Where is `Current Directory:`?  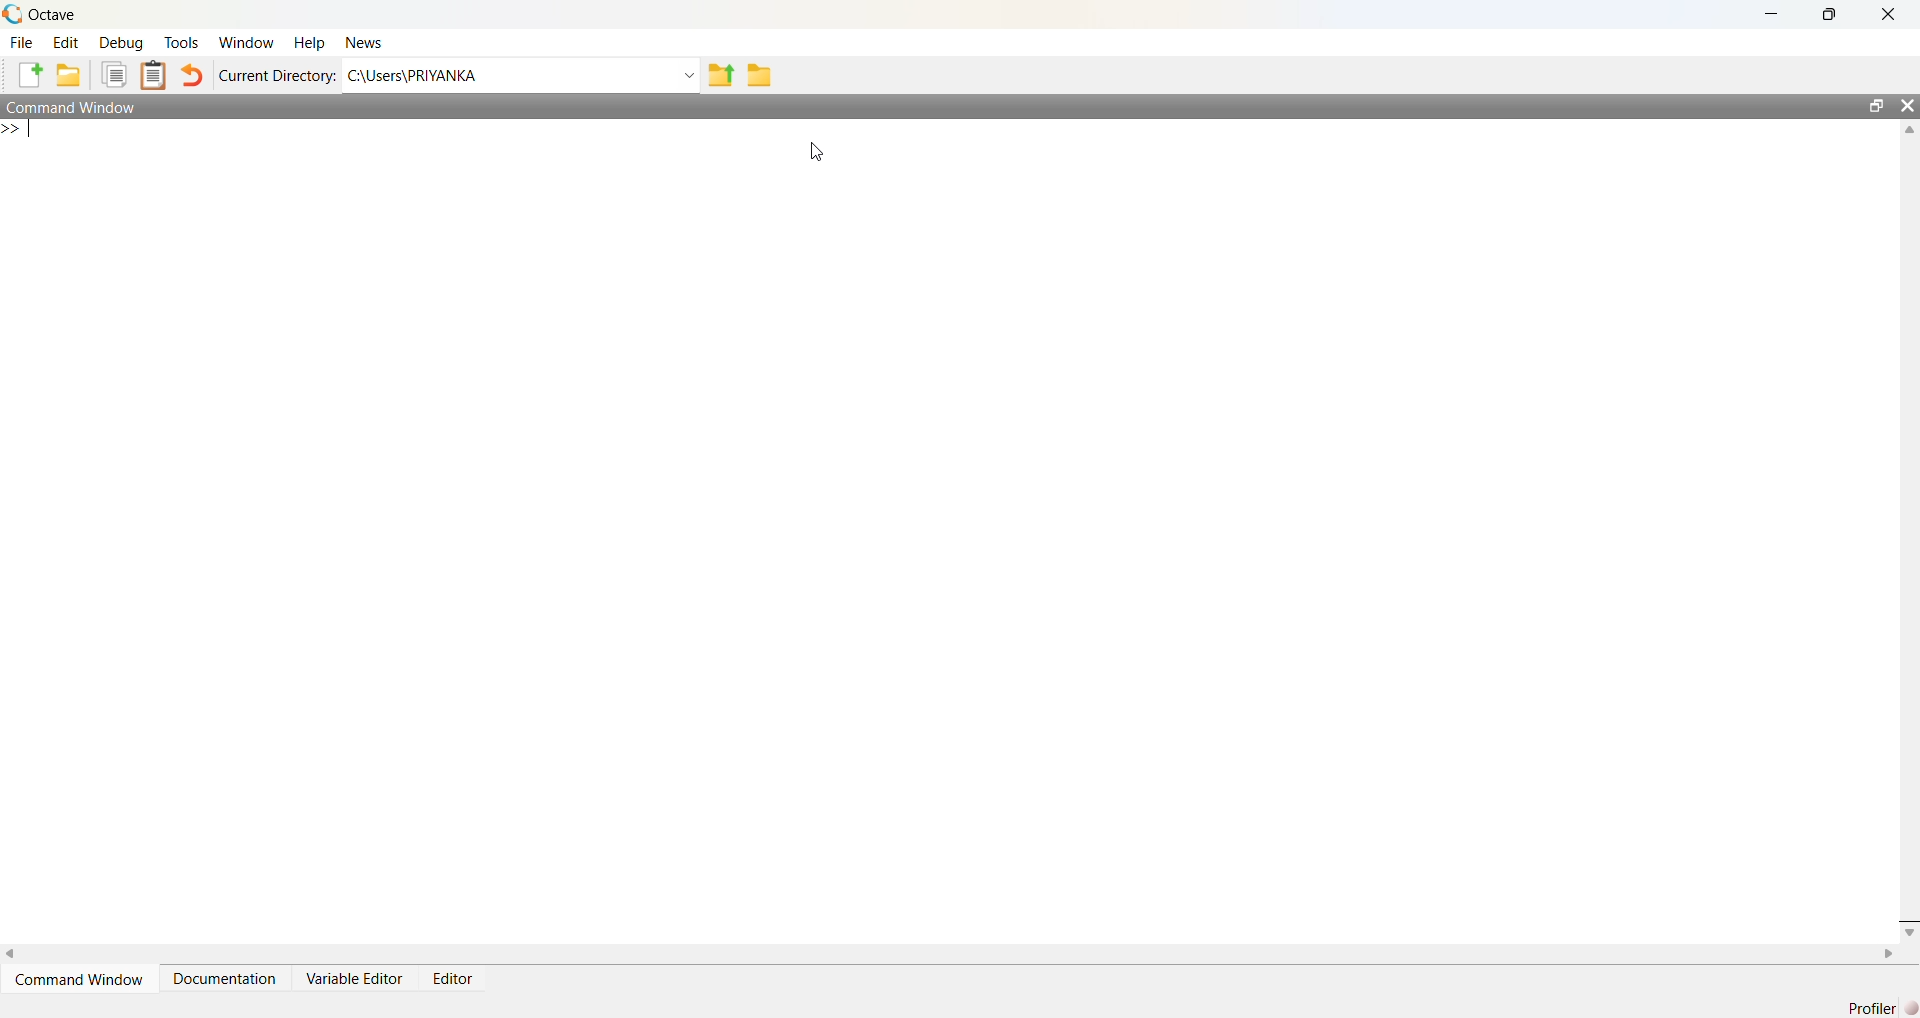
Current Directory: is located at coordinates (277, 74).